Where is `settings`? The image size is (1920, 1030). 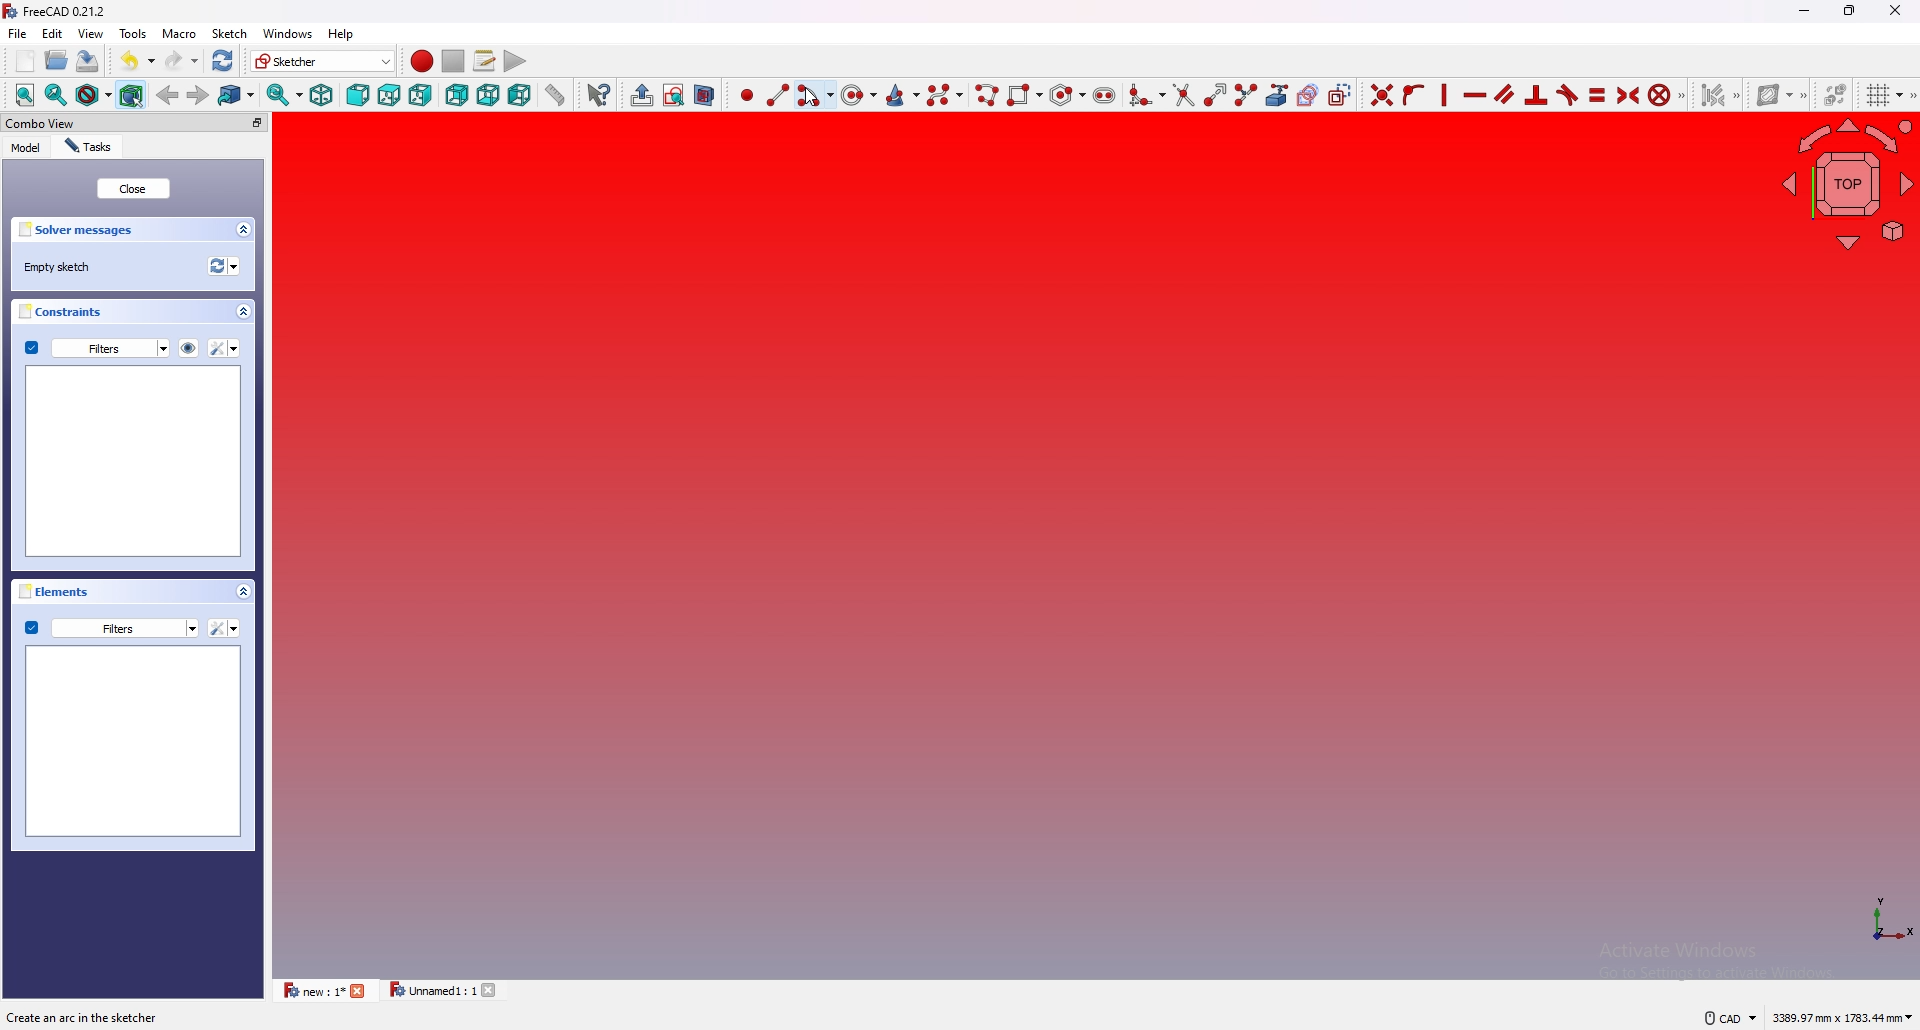 settings is located at coordinates (224, 628).